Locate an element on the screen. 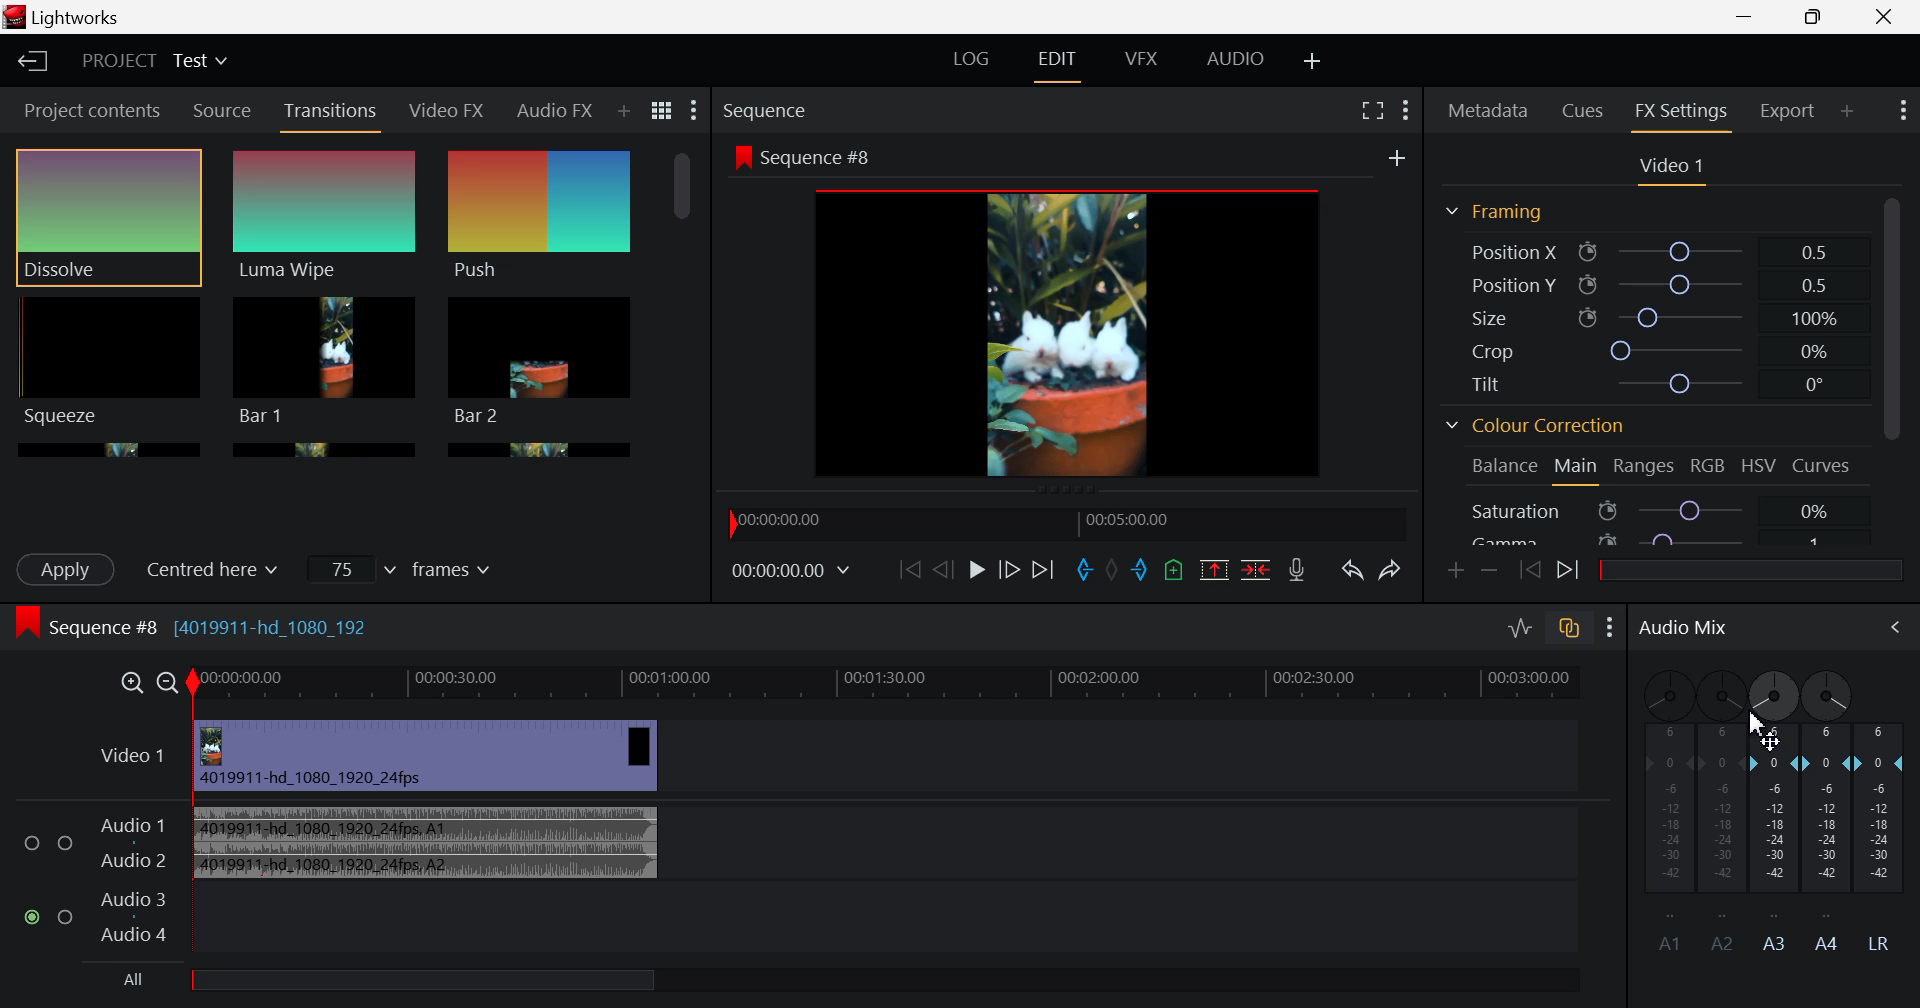 The height and width of the screenshot is (1008, 1920). Delete/Cut is located at coordinates (1259, 569).